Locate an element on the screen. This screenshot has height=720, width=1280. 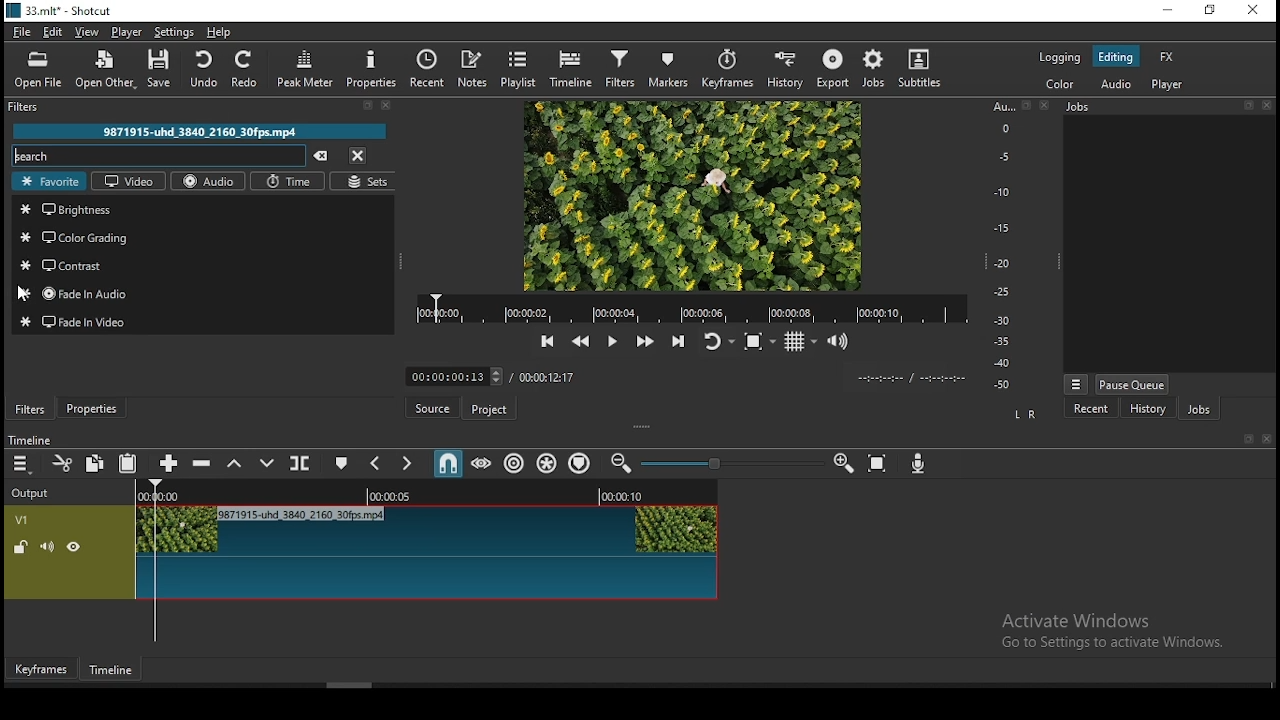
view is located at coordinates (88, 31).